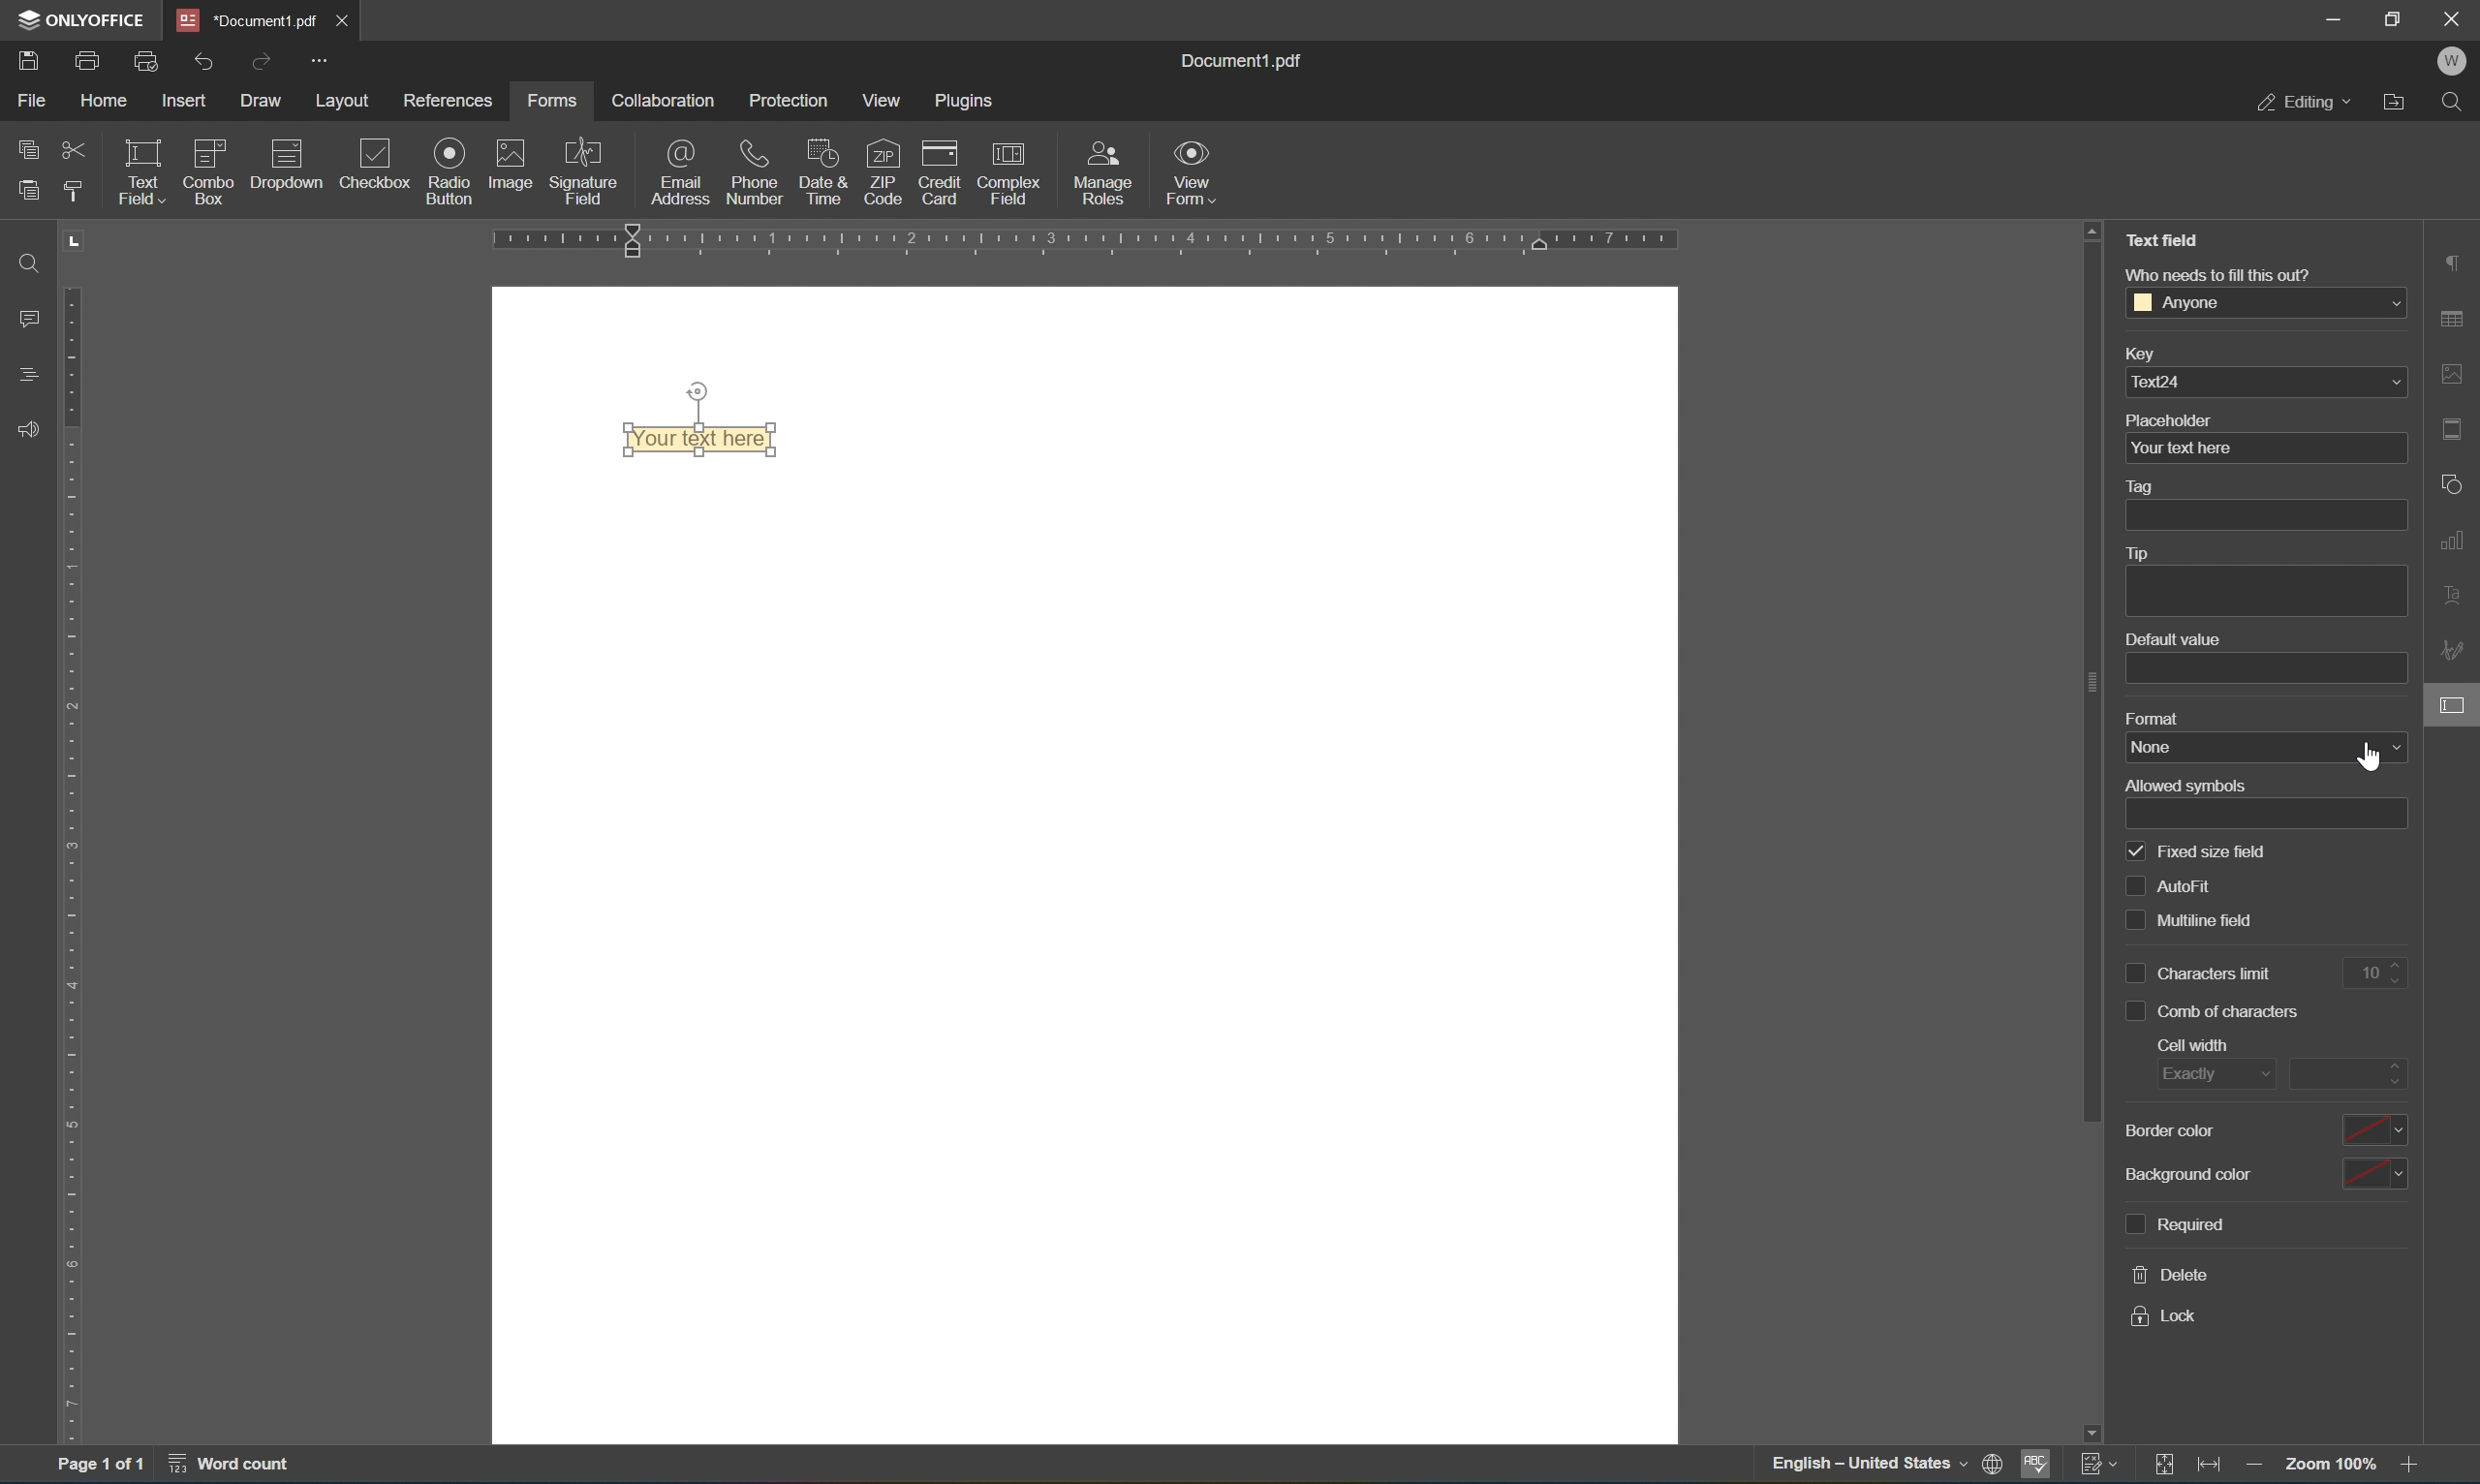 The height and width of the screenshot is (1484, 2480). Describe the element at coordinates (28, 262) in the screenshot. I see `find` at that location.